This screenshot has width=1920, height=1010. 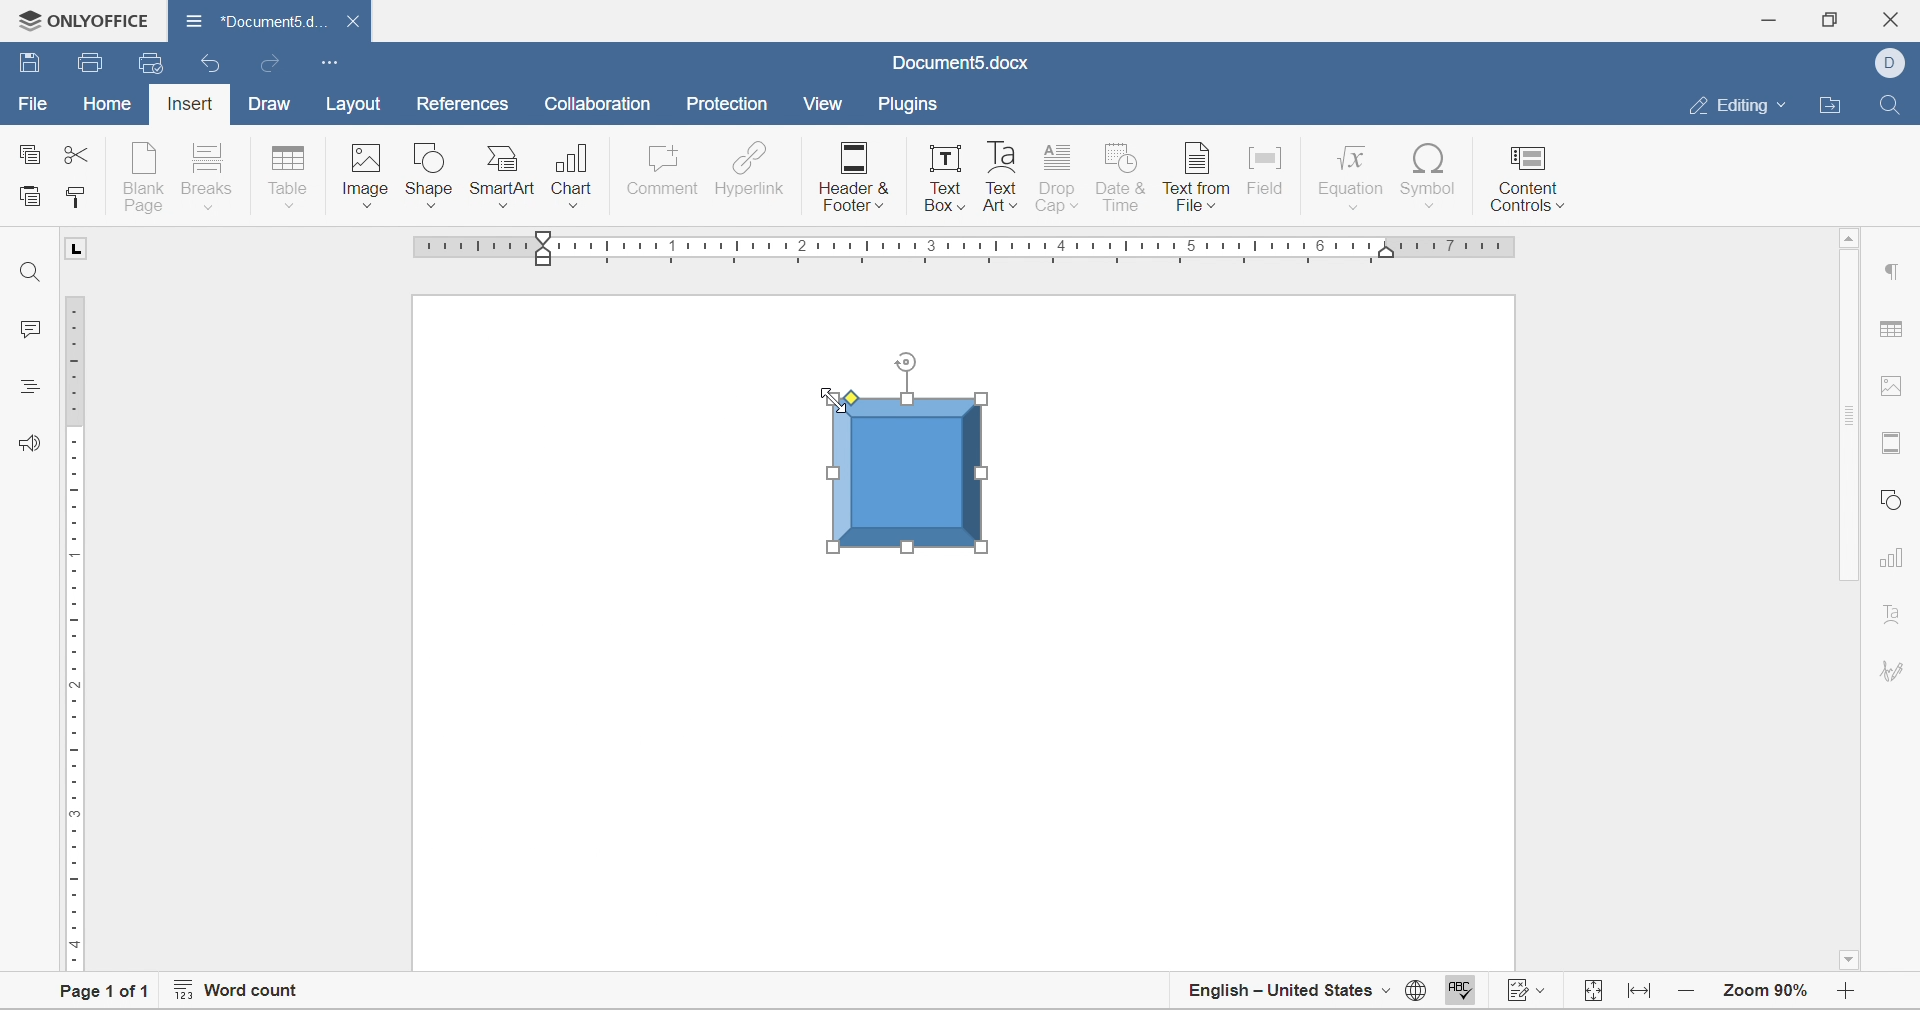 What do you see at coordinates (31, 63) in the screenshot?
I see `save` at bounding box center [31, 63].